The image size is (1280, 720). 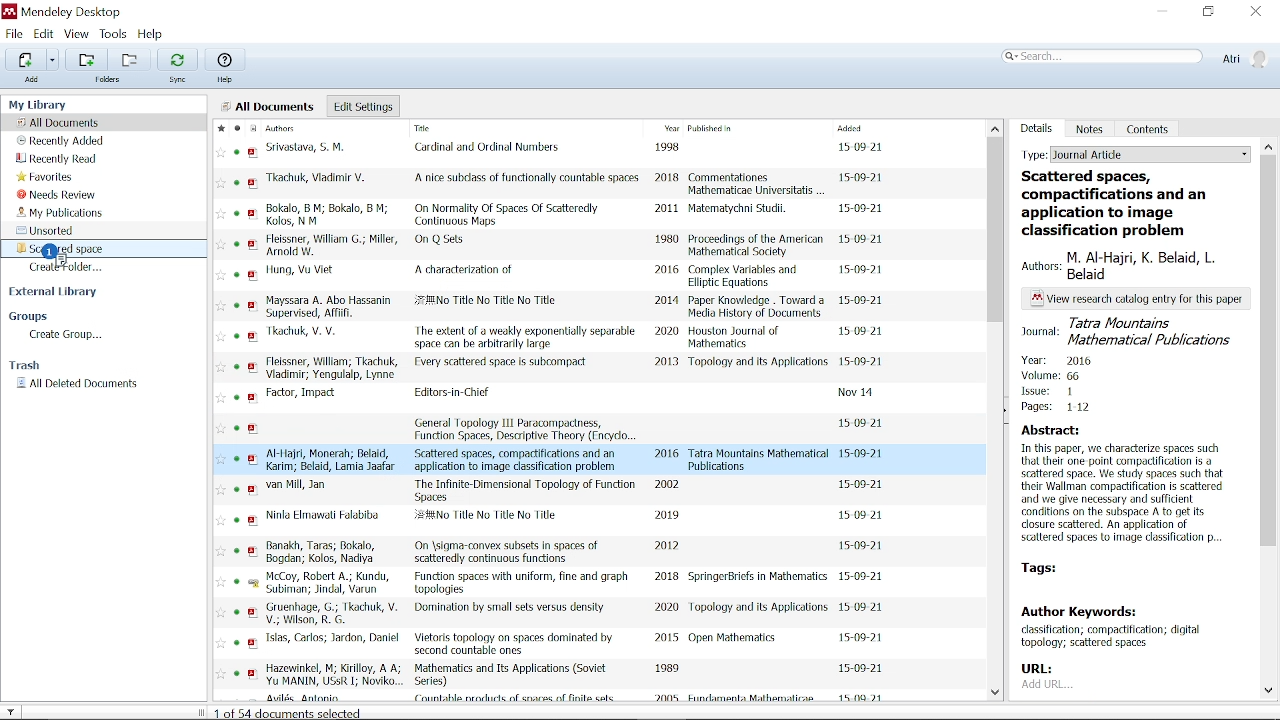 What do you see at coordinates (128, 59) in the screenshot?
I see `Remove from current folder` at bounding box center [128, 59].